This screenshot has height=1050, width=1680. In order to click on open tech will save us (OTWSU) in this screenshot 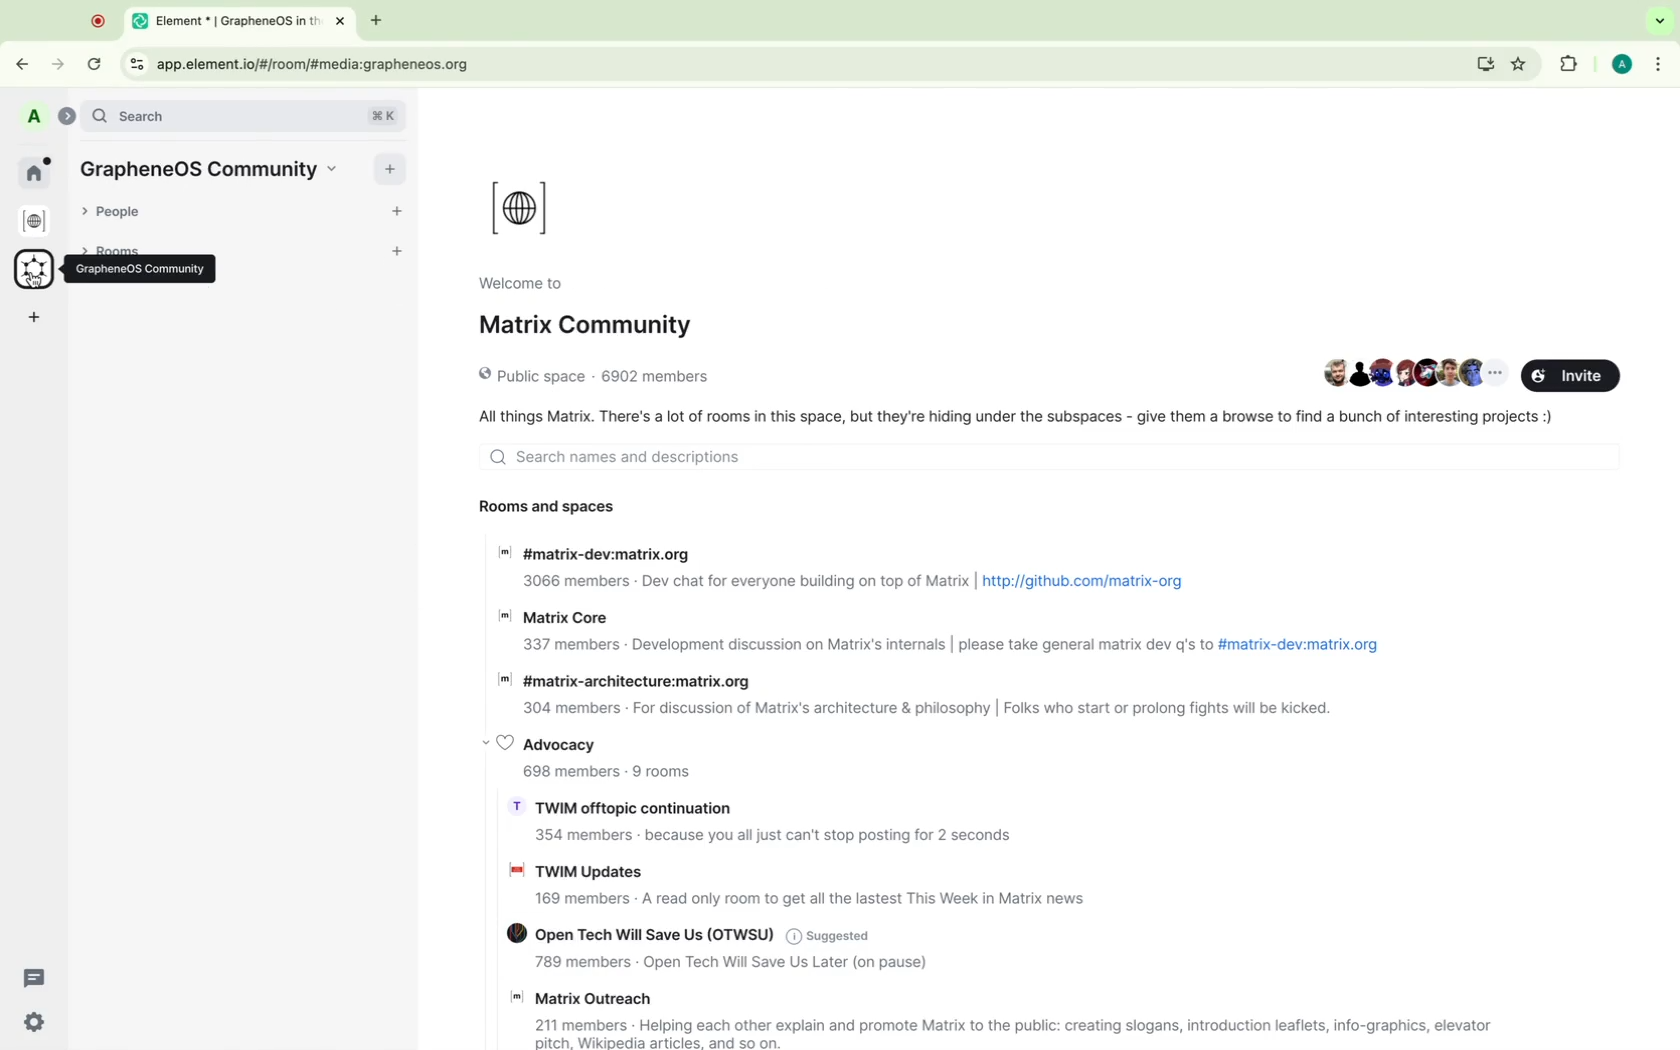, I will do `click(628, 933)`.